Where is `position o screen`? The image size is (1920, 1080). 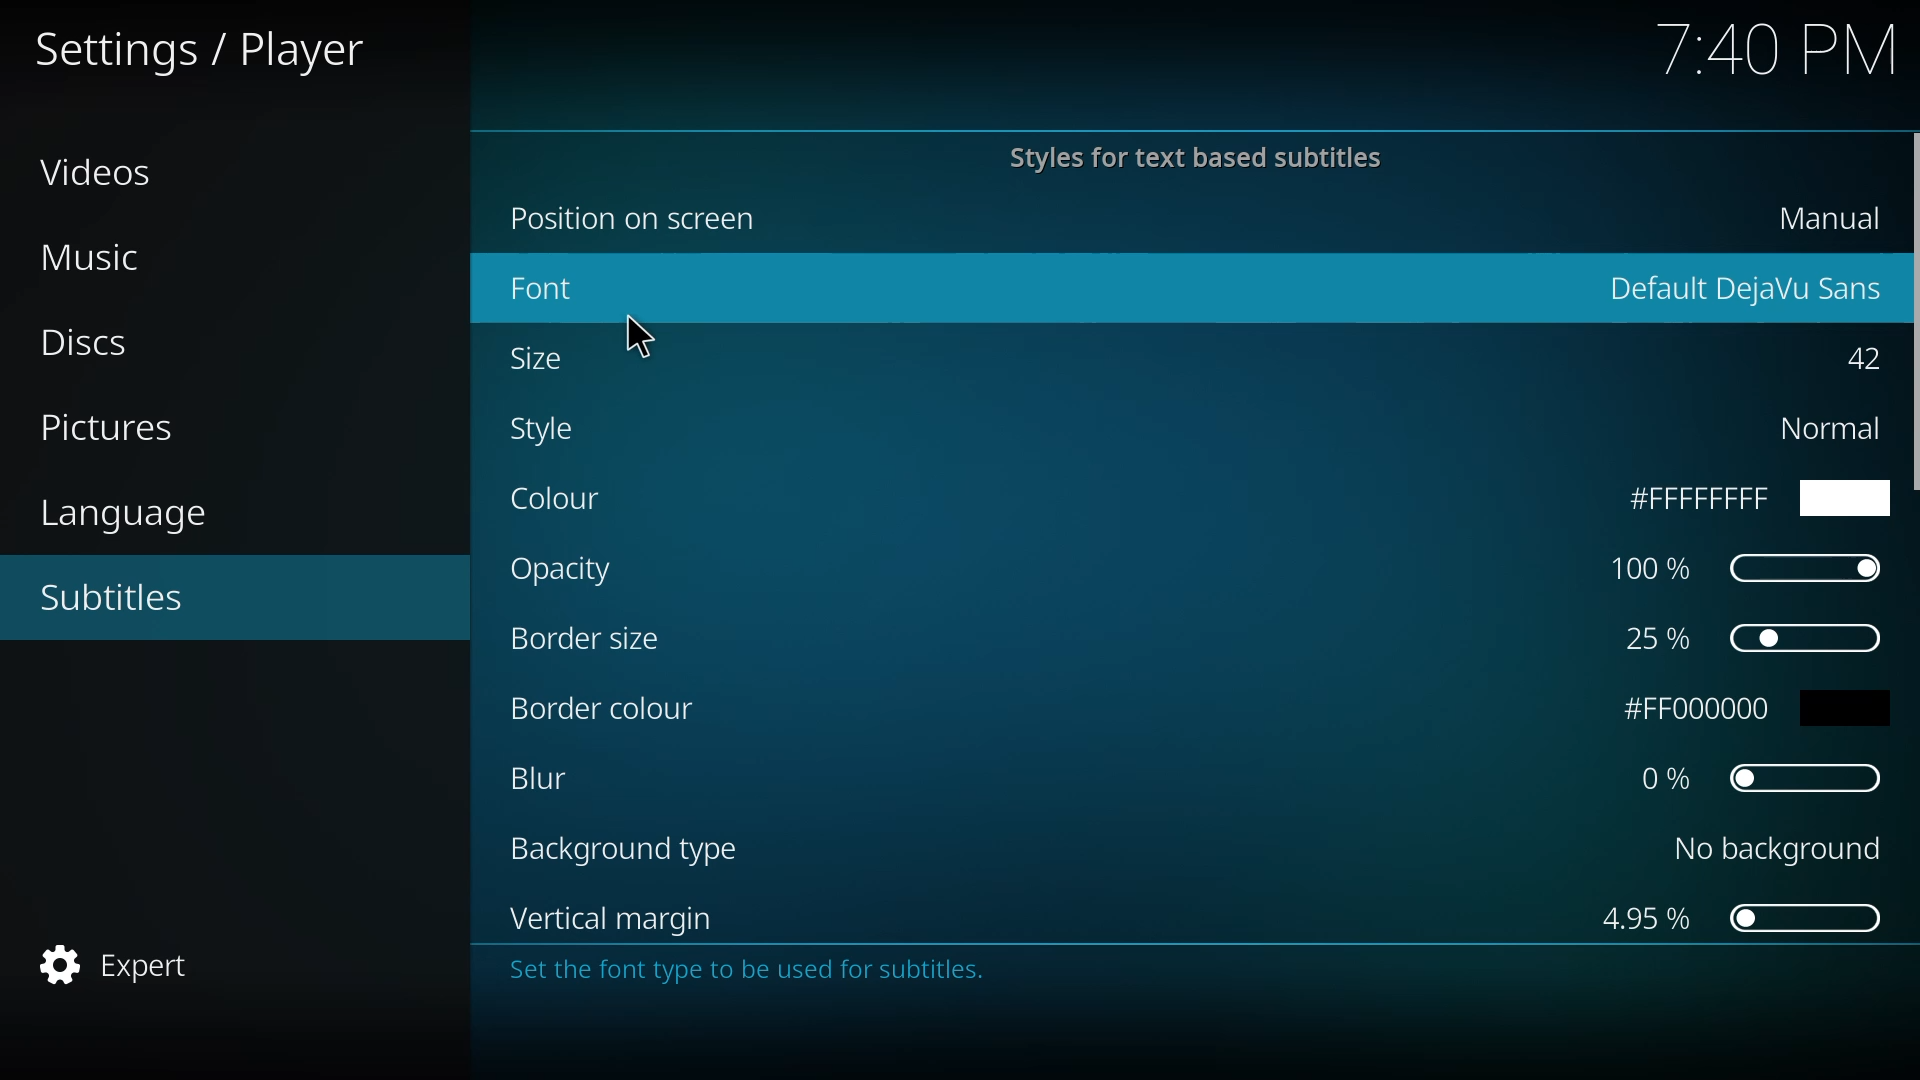 position o screen is located at coordinates (644, 219).